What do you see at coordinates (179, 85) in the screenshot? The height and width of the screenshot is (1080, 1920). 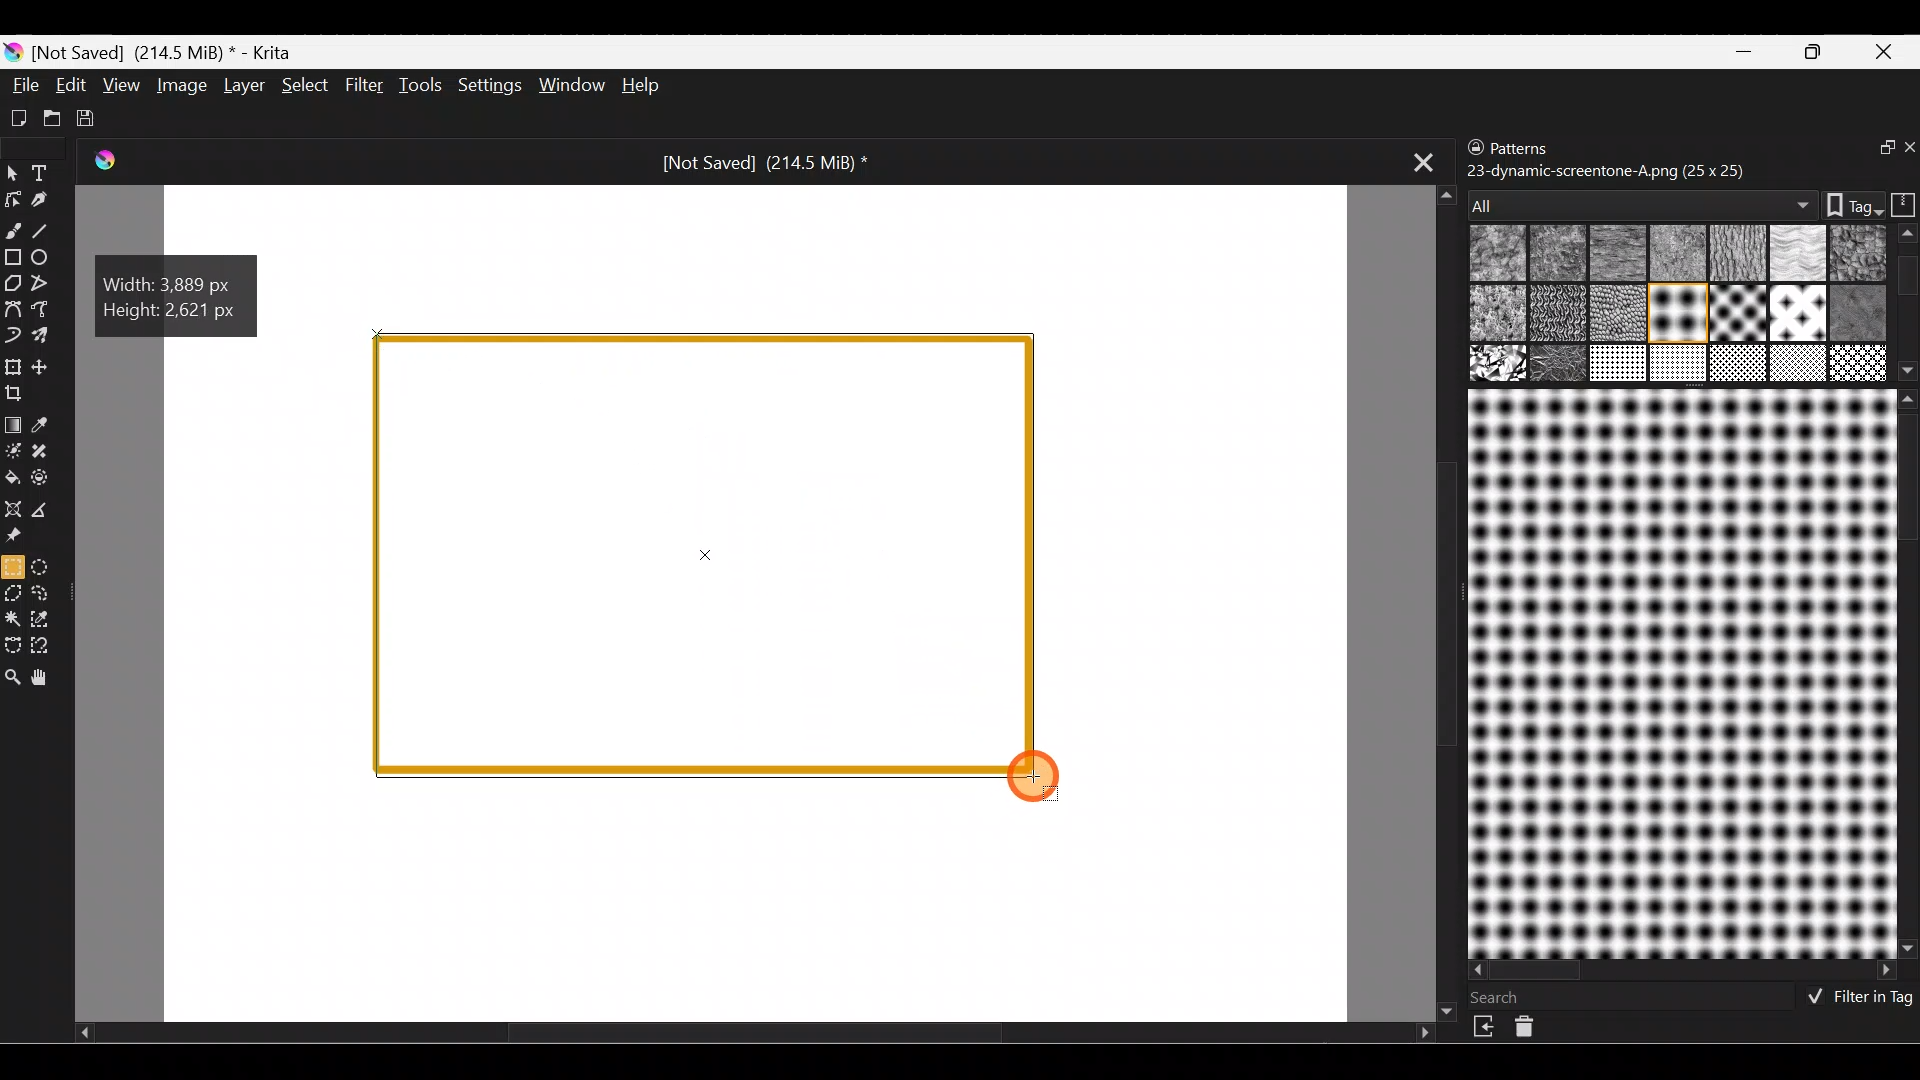 I see `Image` at bounding box center [179, 85].